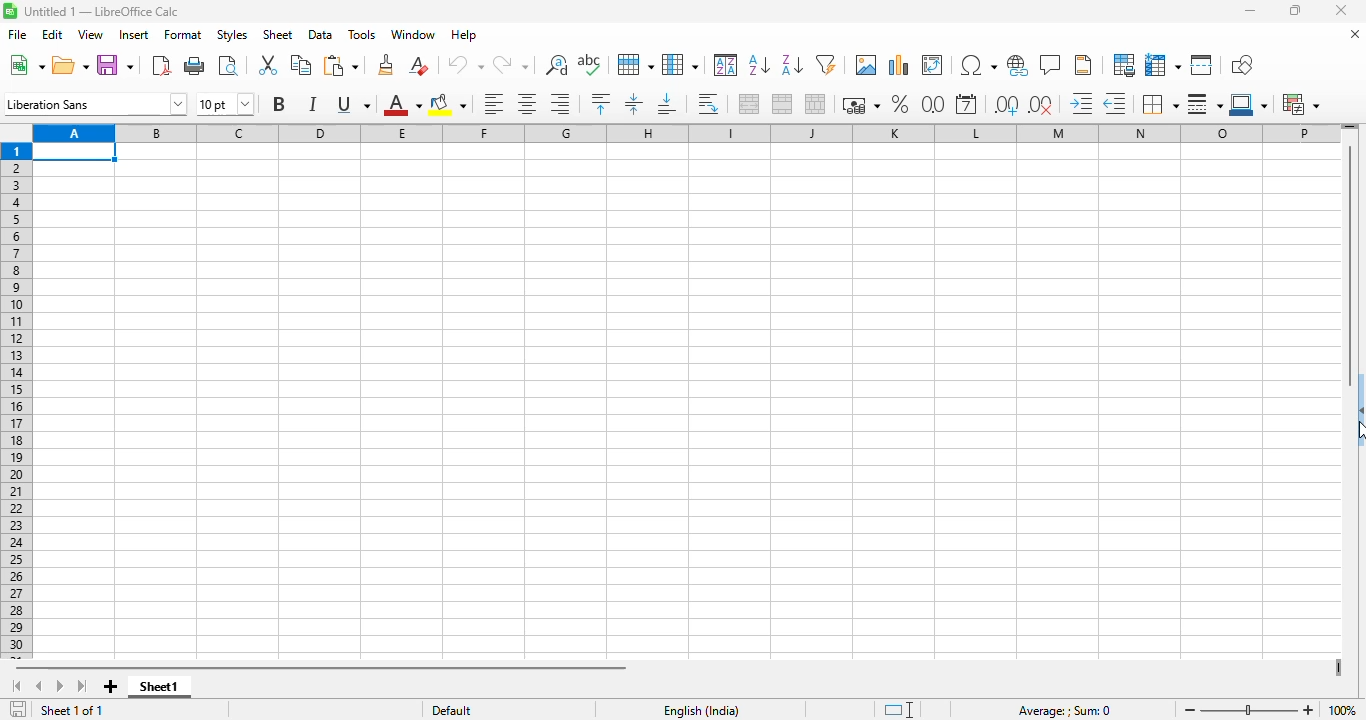  Describe the element at coordinates (793, 65) in the screenshot. I see `sort descending` at that location.